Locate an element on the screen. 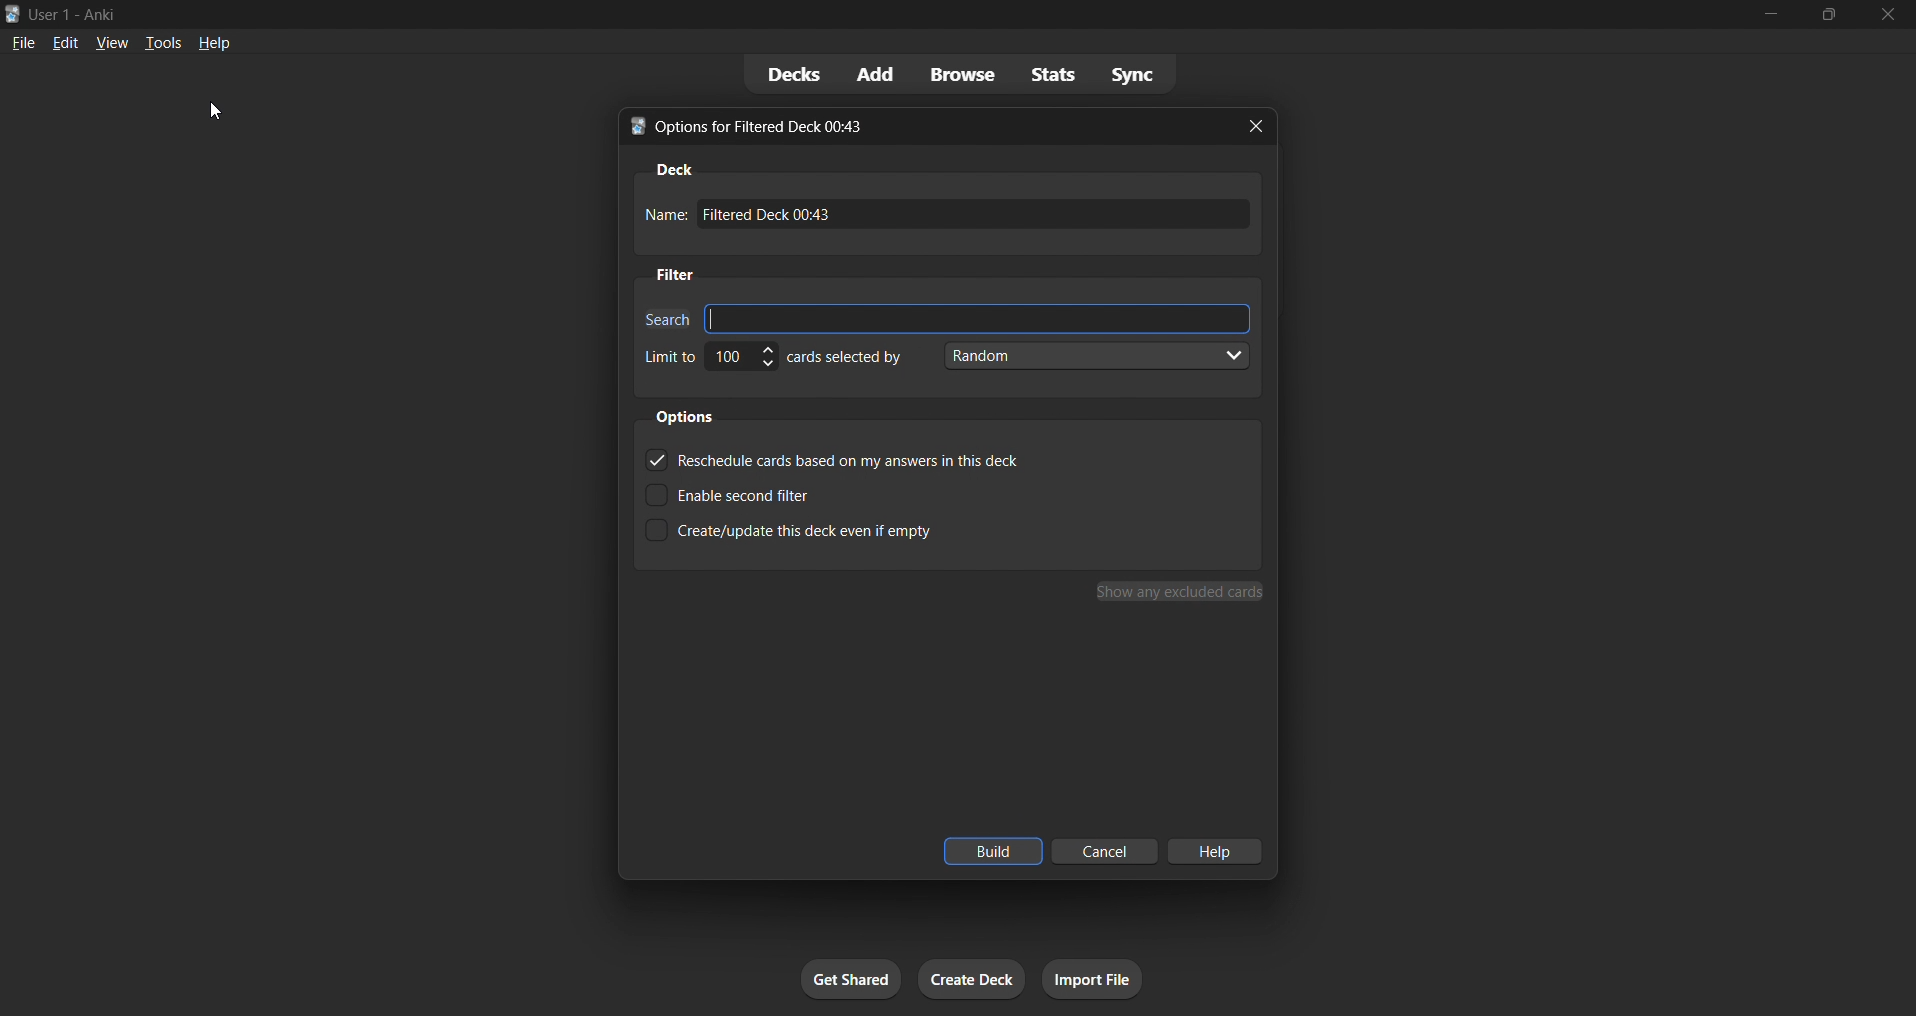  sync is located at coordinates (1135, 72).